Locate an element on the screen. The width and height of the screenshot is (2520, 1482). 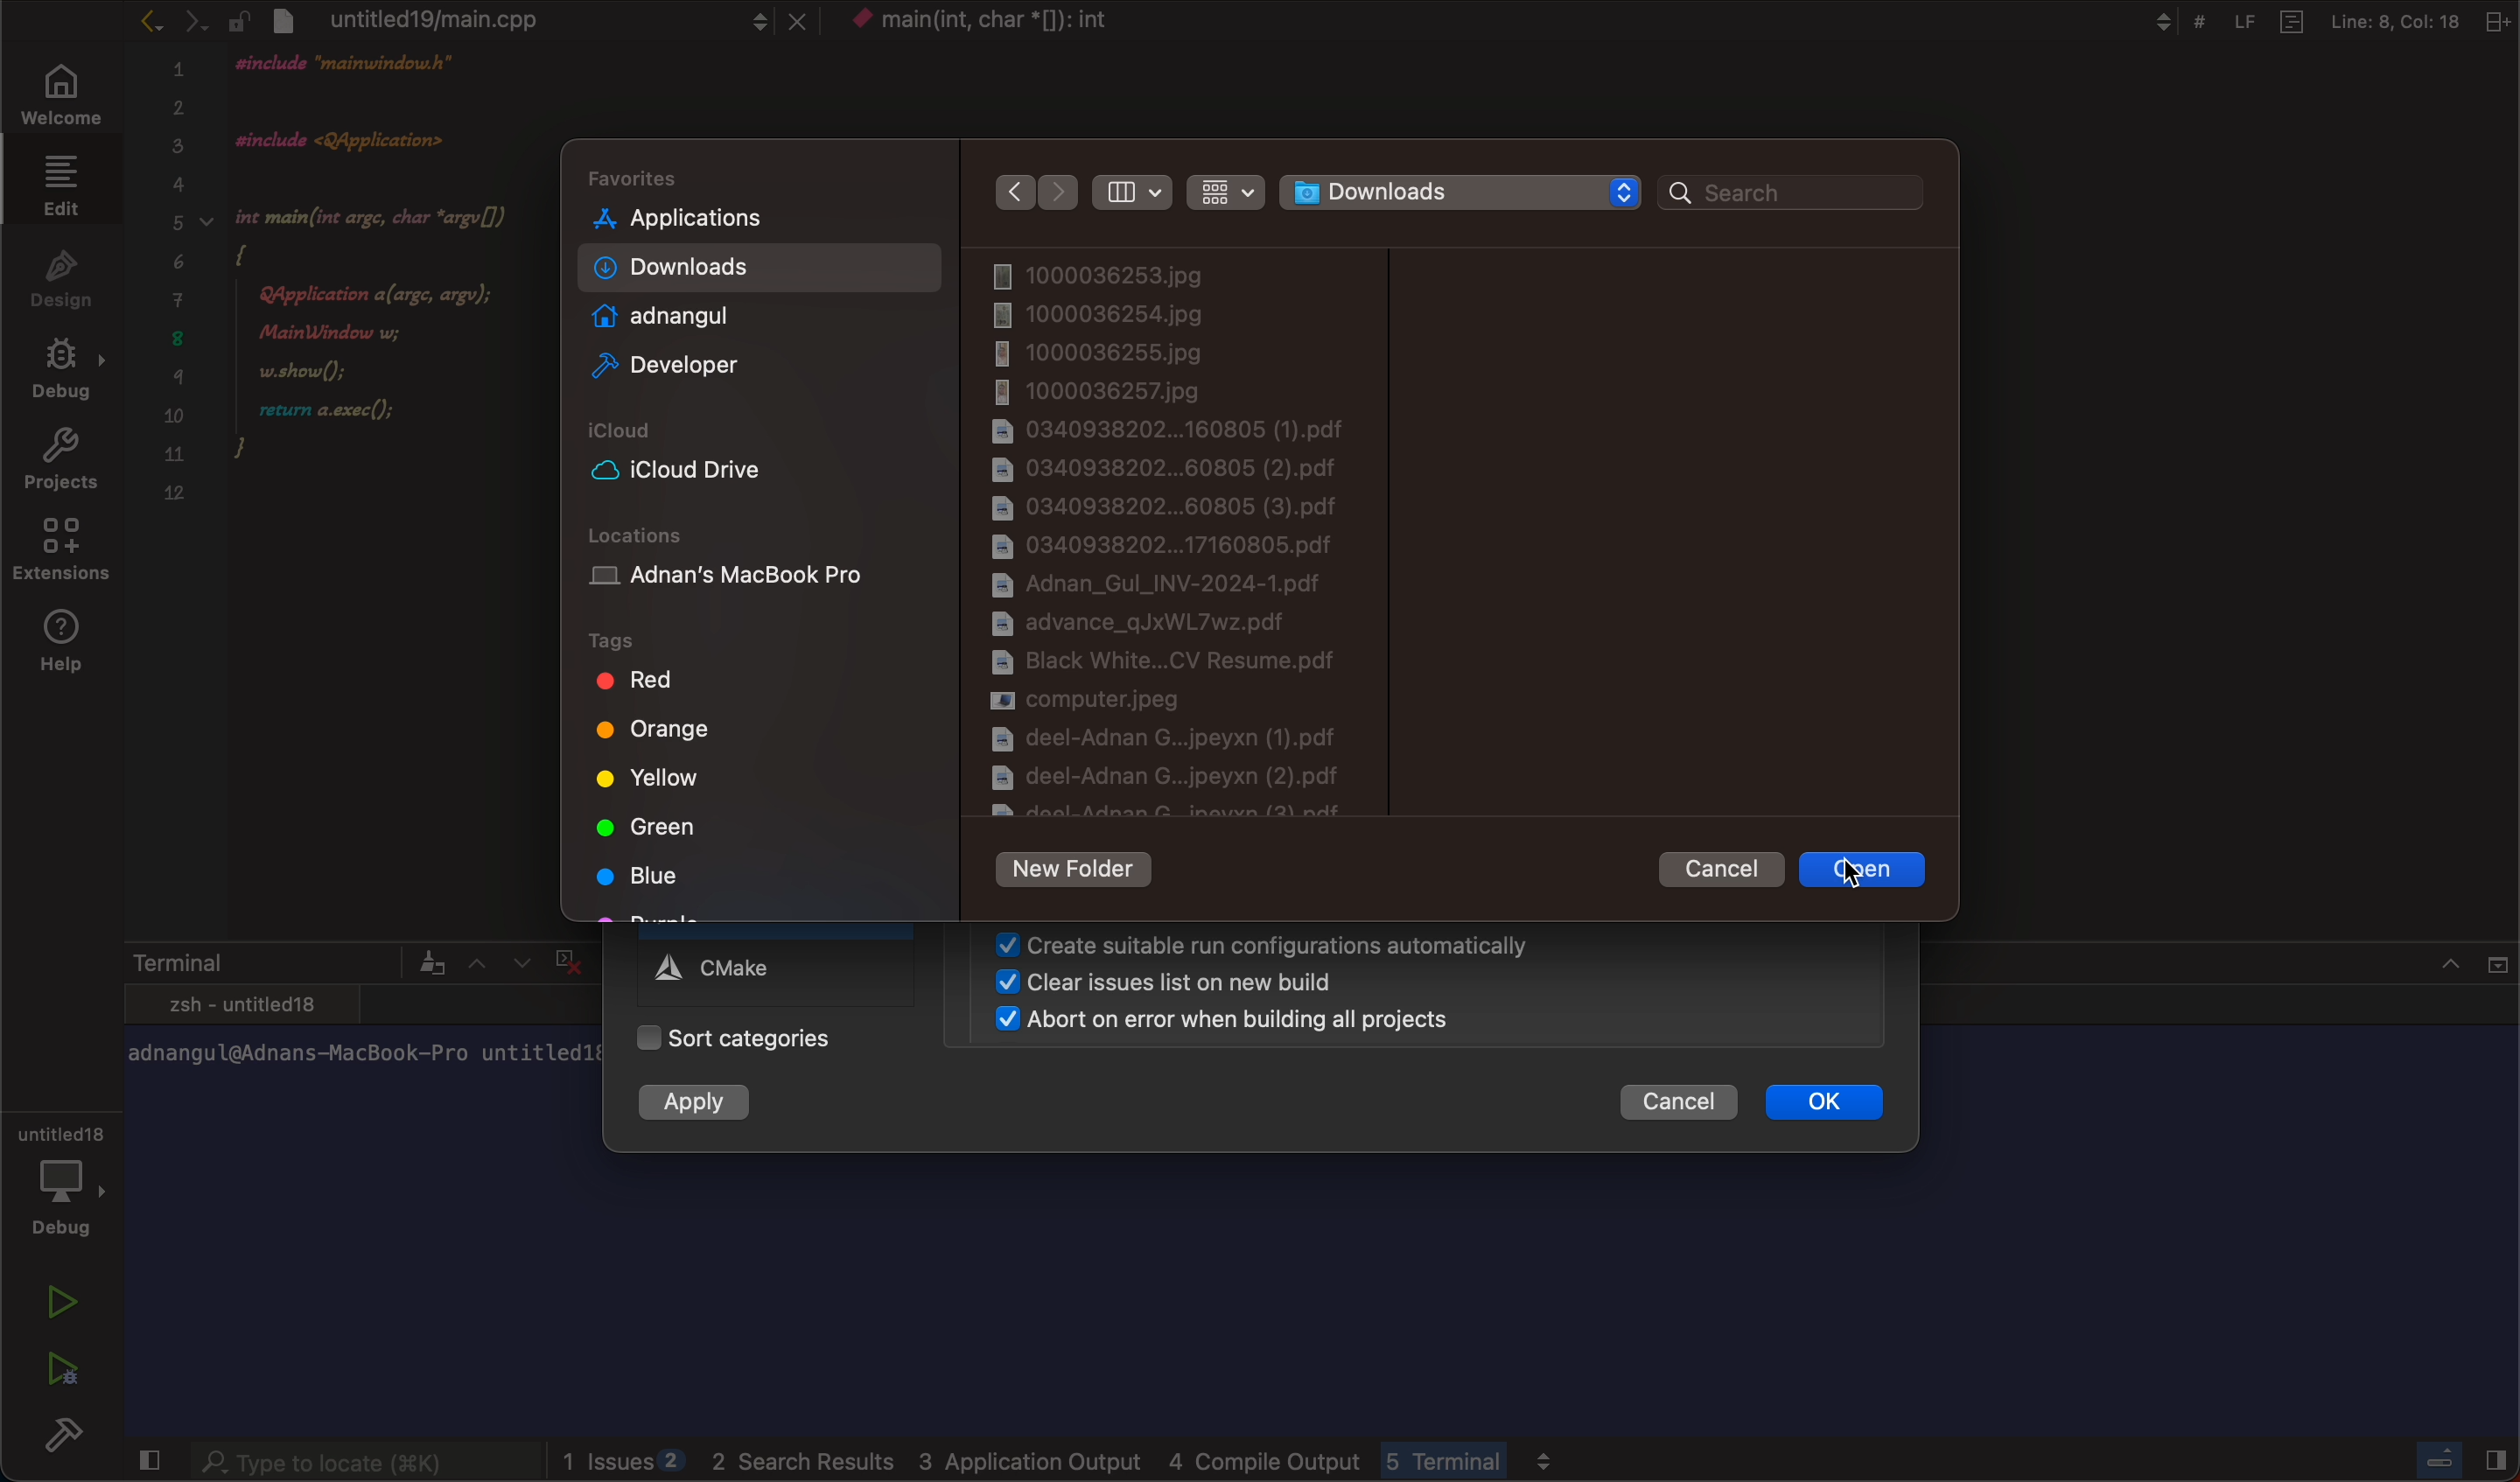
new folder is located at coordinates (1076, 870).